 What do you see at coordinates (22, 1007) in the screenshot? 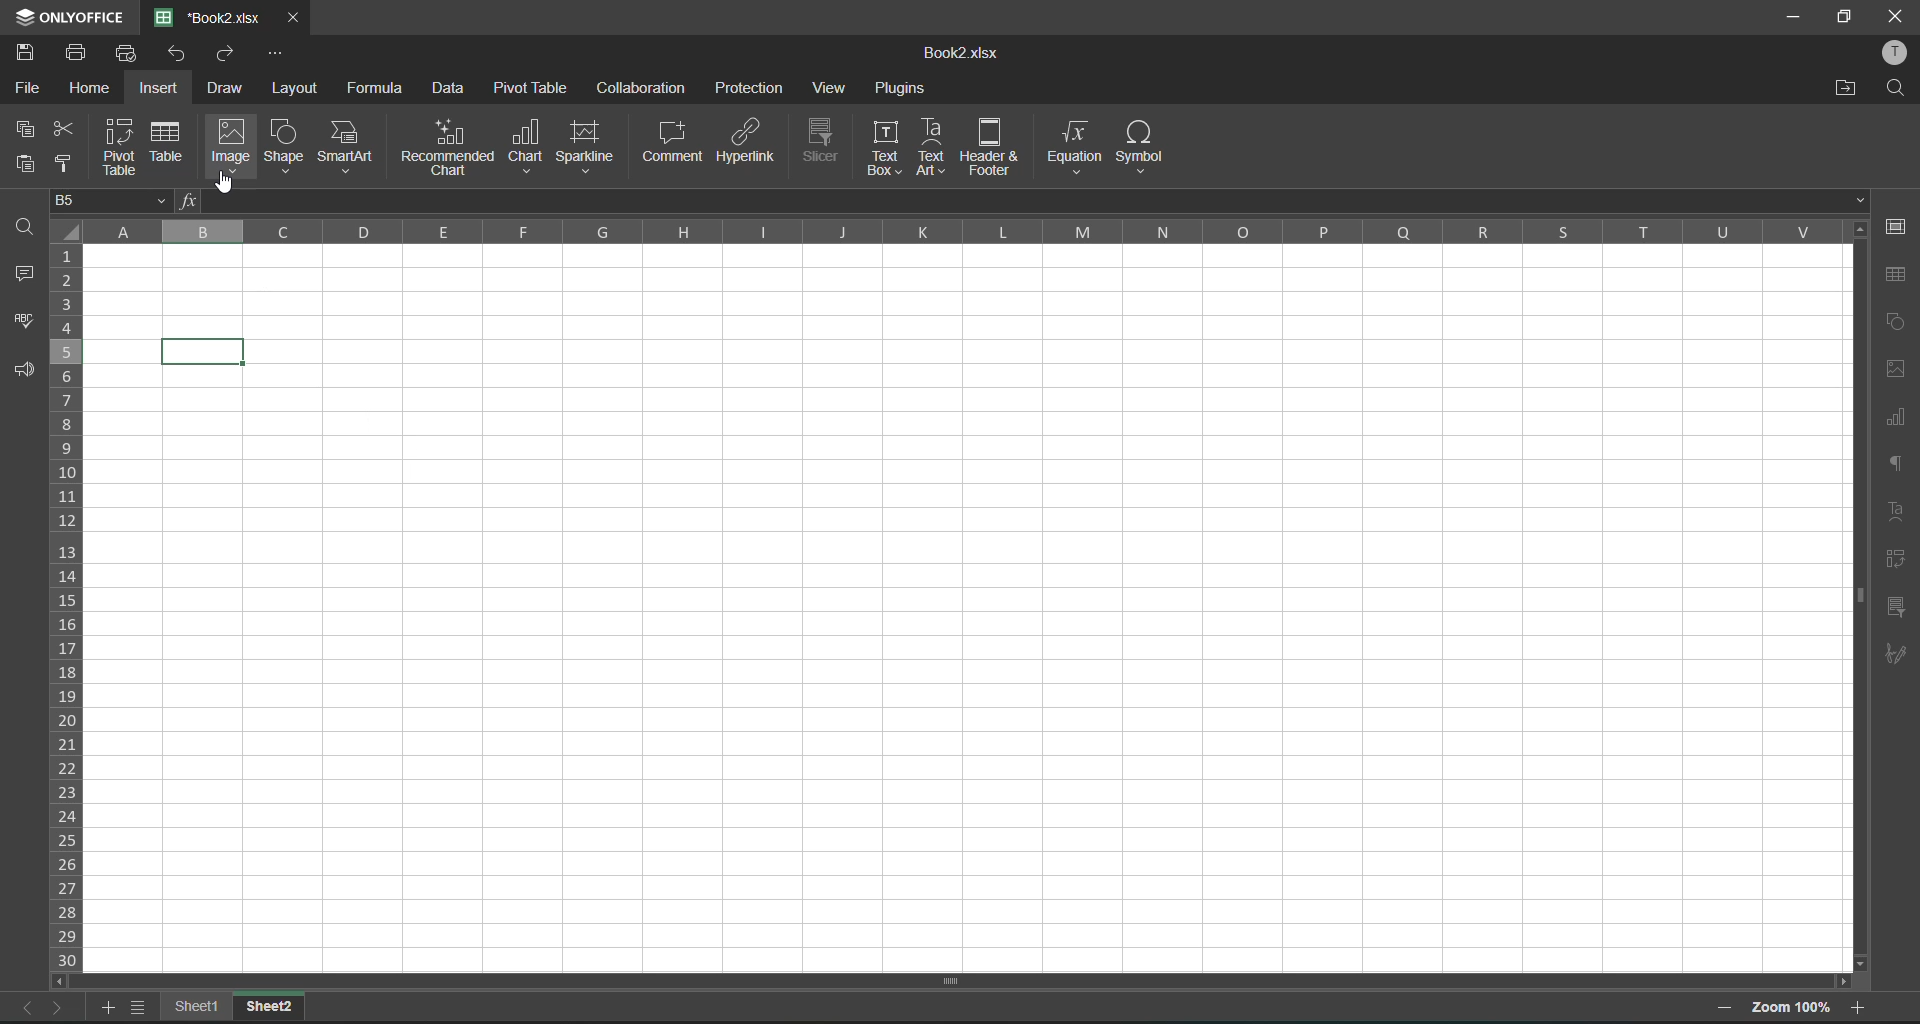
I see `previous` at bounding box center [22, 1007].